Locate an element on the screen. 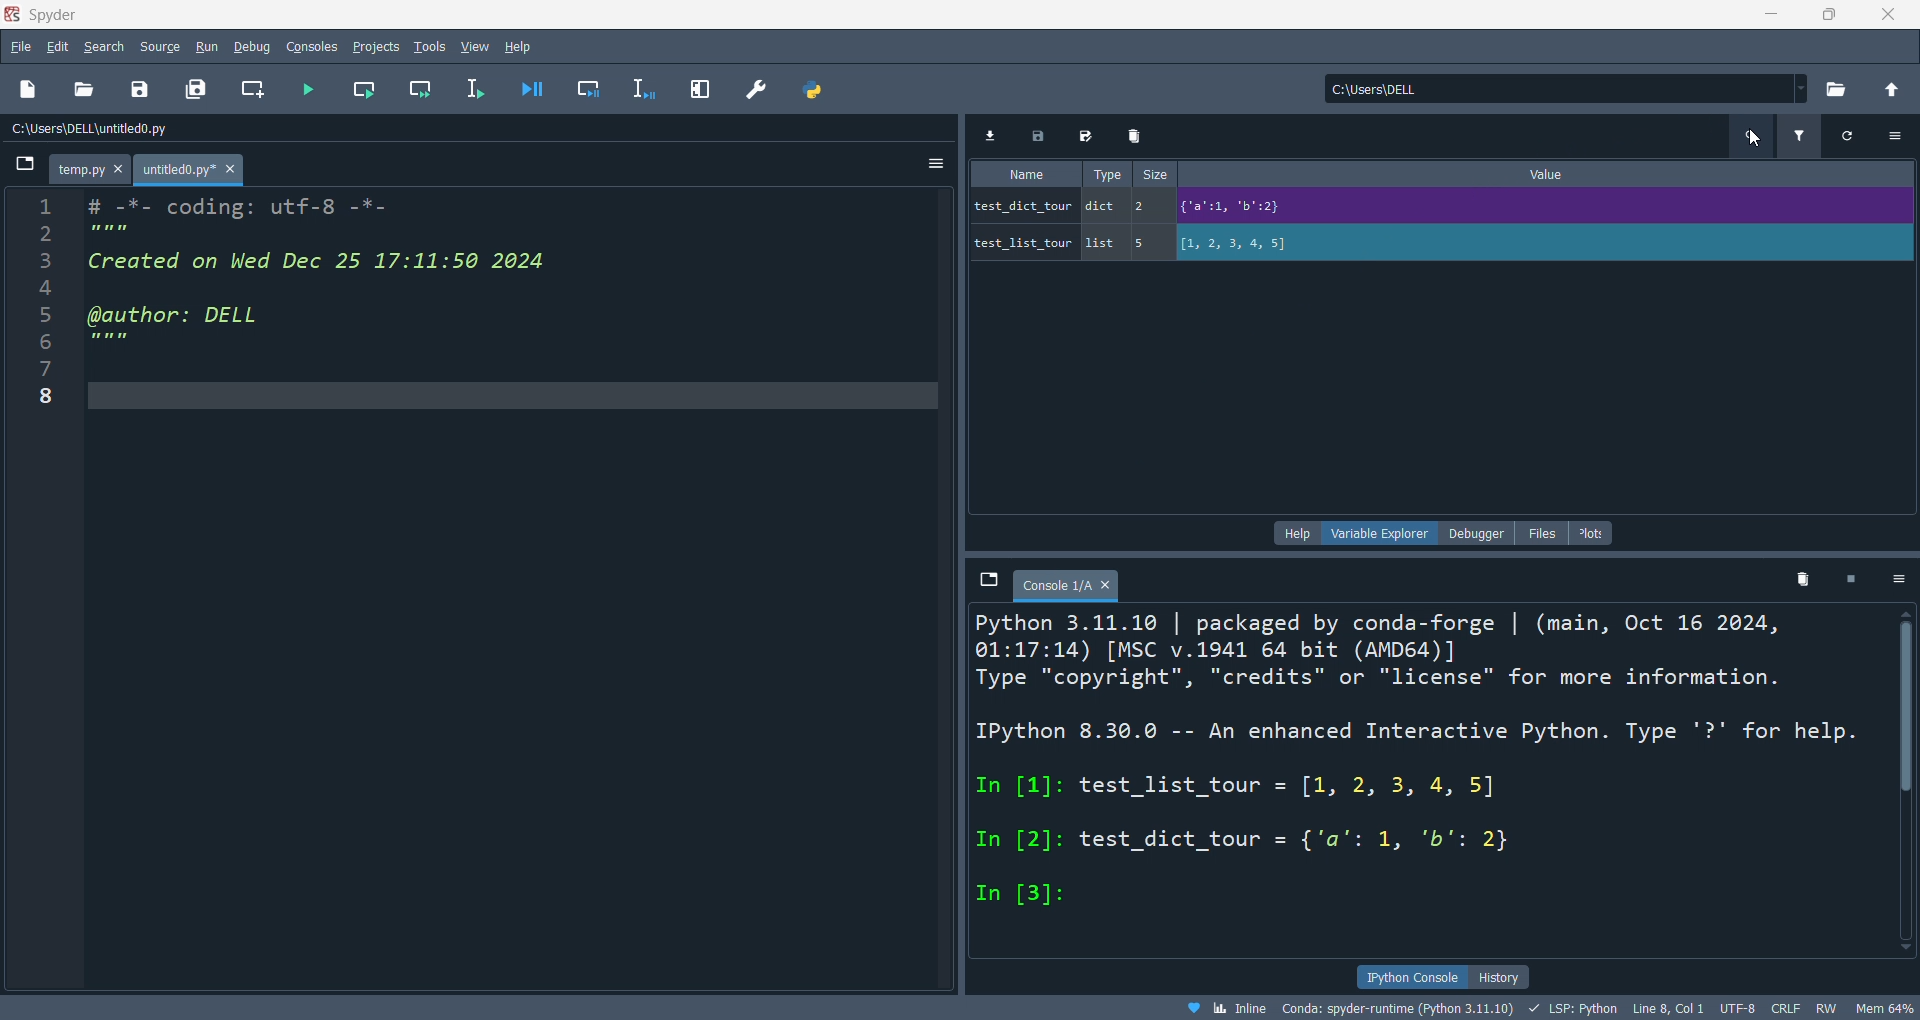 Image resolution: width=1920 pixels, height=1020 pixels. # -T- coding: utTt-8 -"-
Created on Wed Dec 25 17:11:50 2024
(@author: DELL is located at coordinates (334, 270).